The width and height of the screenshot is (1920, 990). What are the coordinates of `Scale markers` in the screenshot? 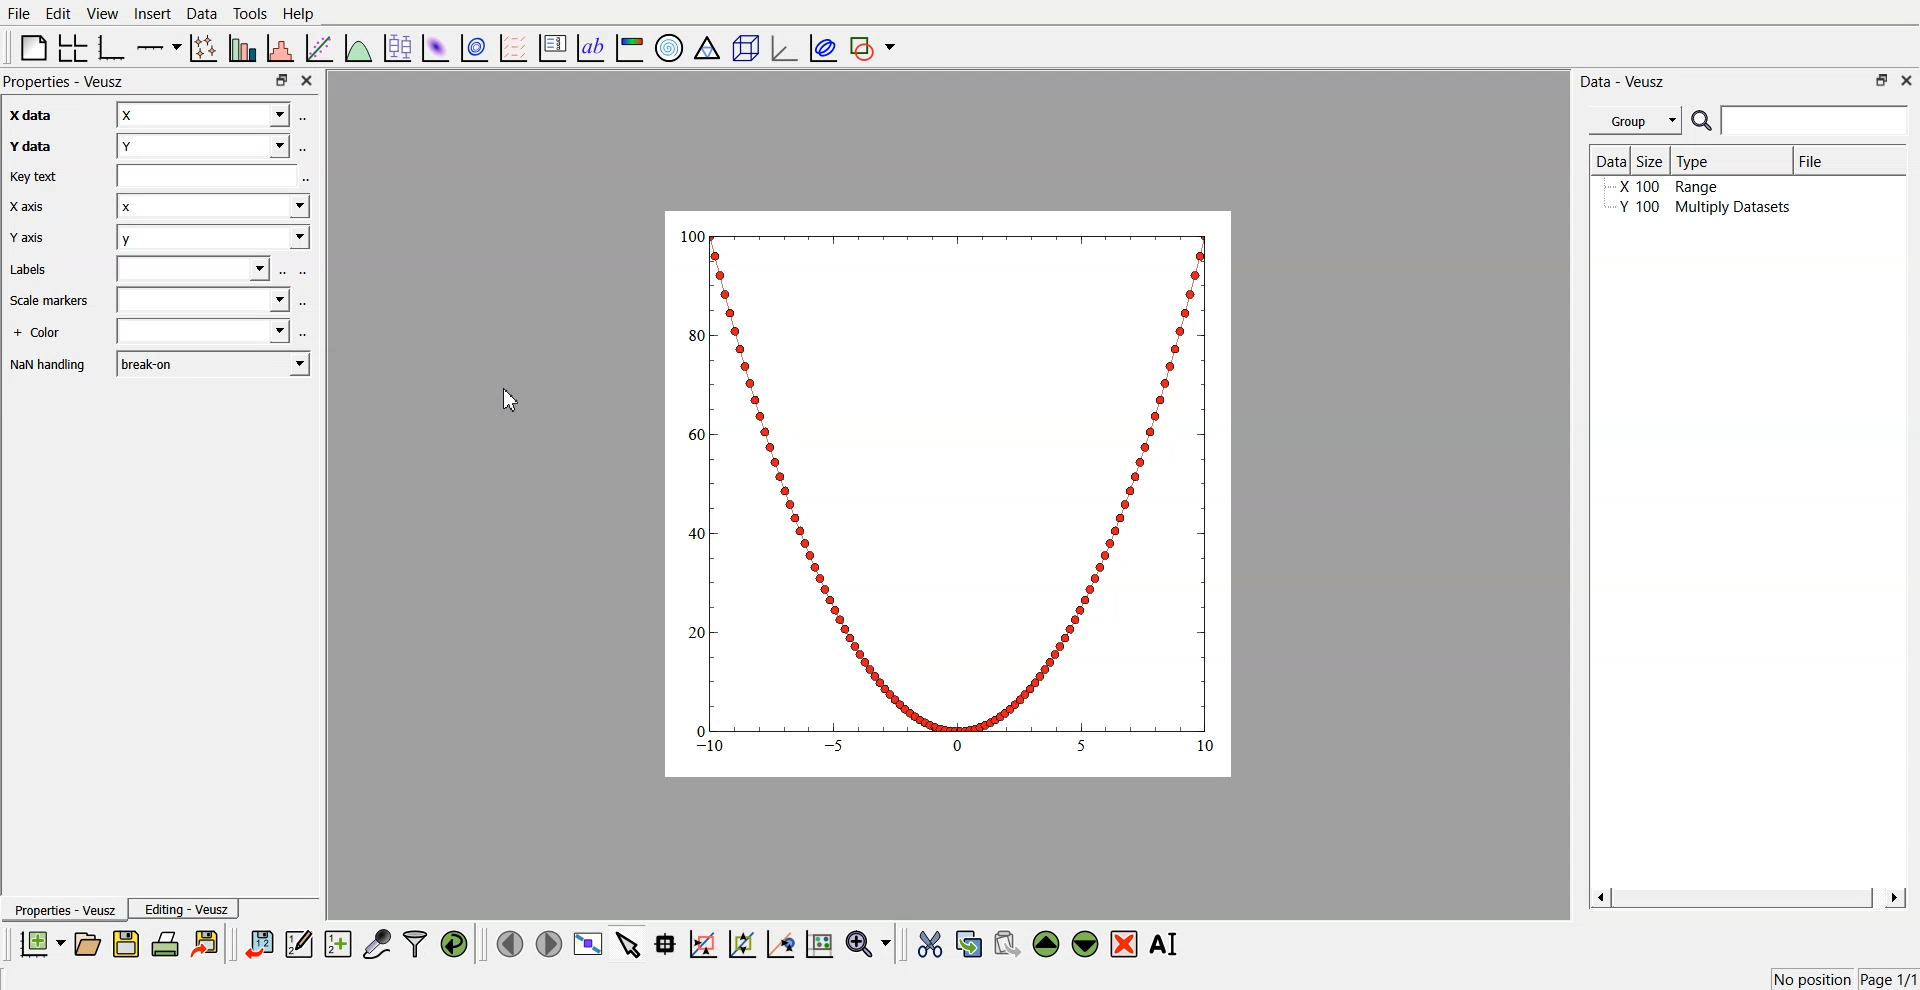 It's located at (52, 302).